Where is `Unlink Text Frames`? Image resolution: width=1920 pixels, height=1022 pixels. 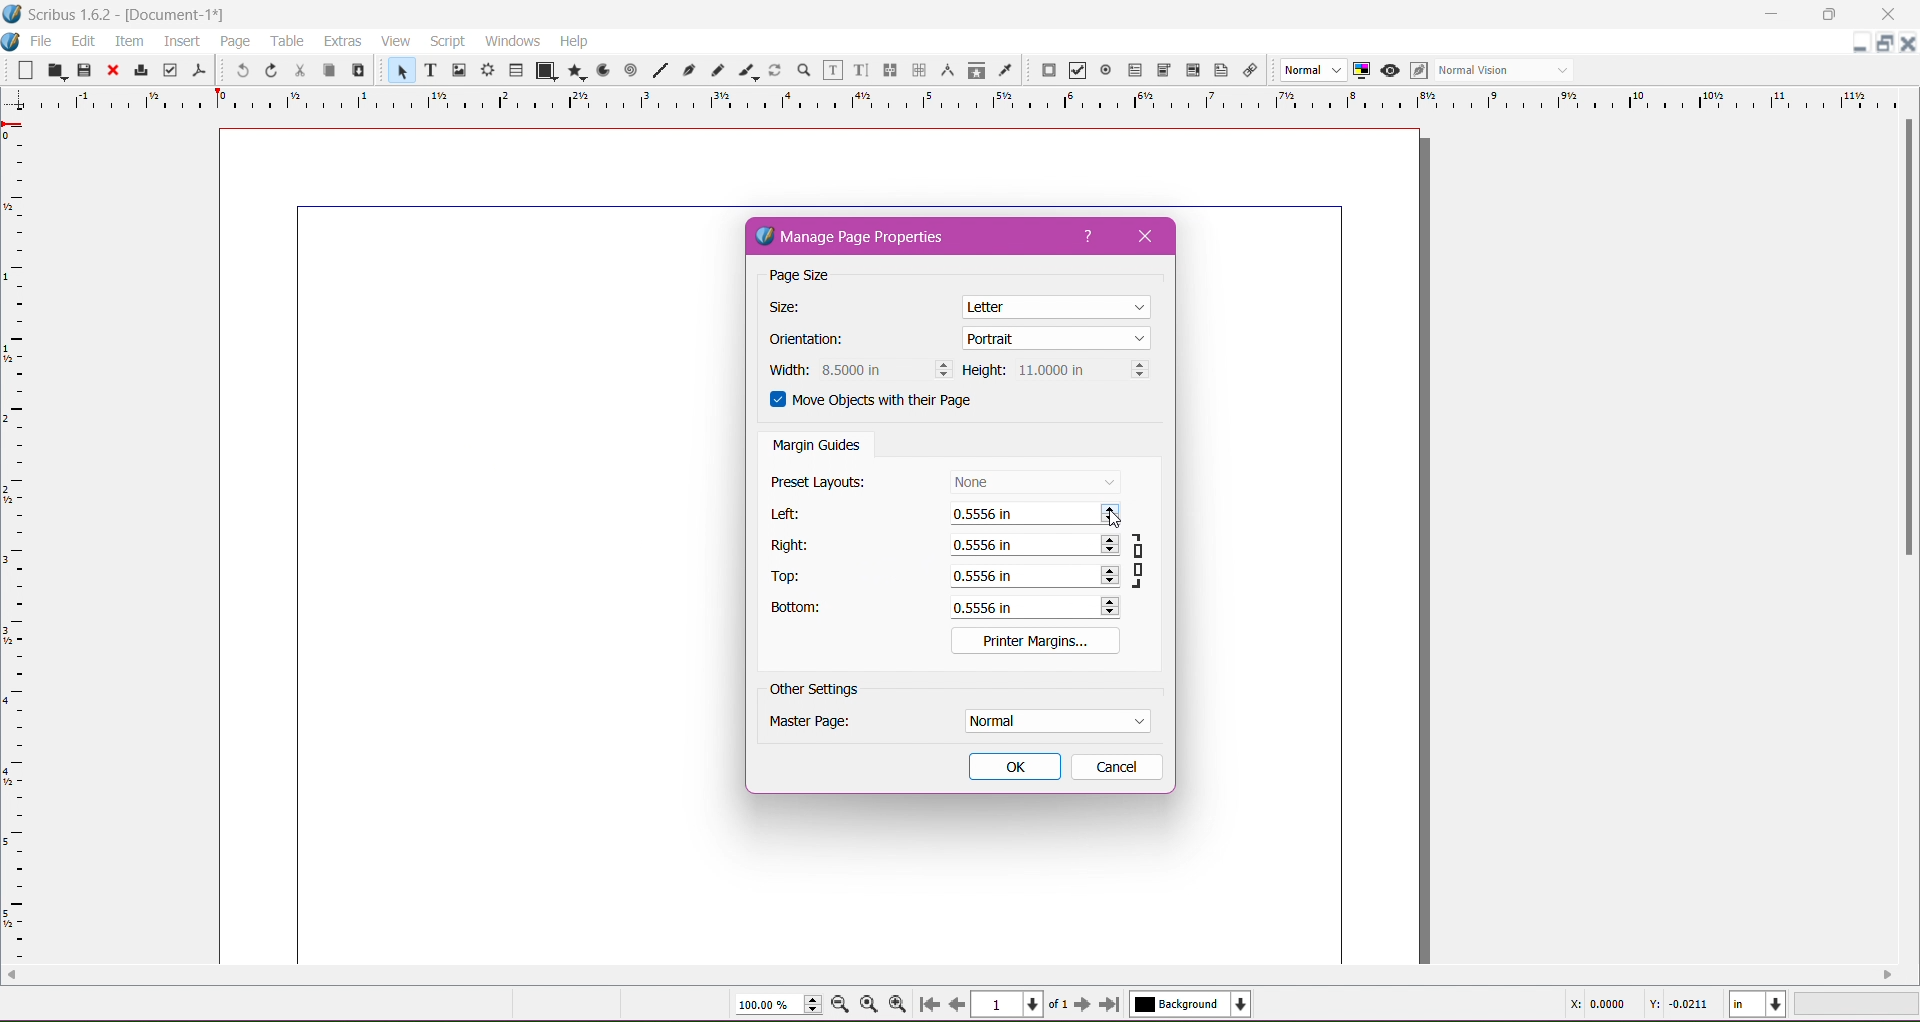 Unlink Text Frames is located at coordinates (918, 70).